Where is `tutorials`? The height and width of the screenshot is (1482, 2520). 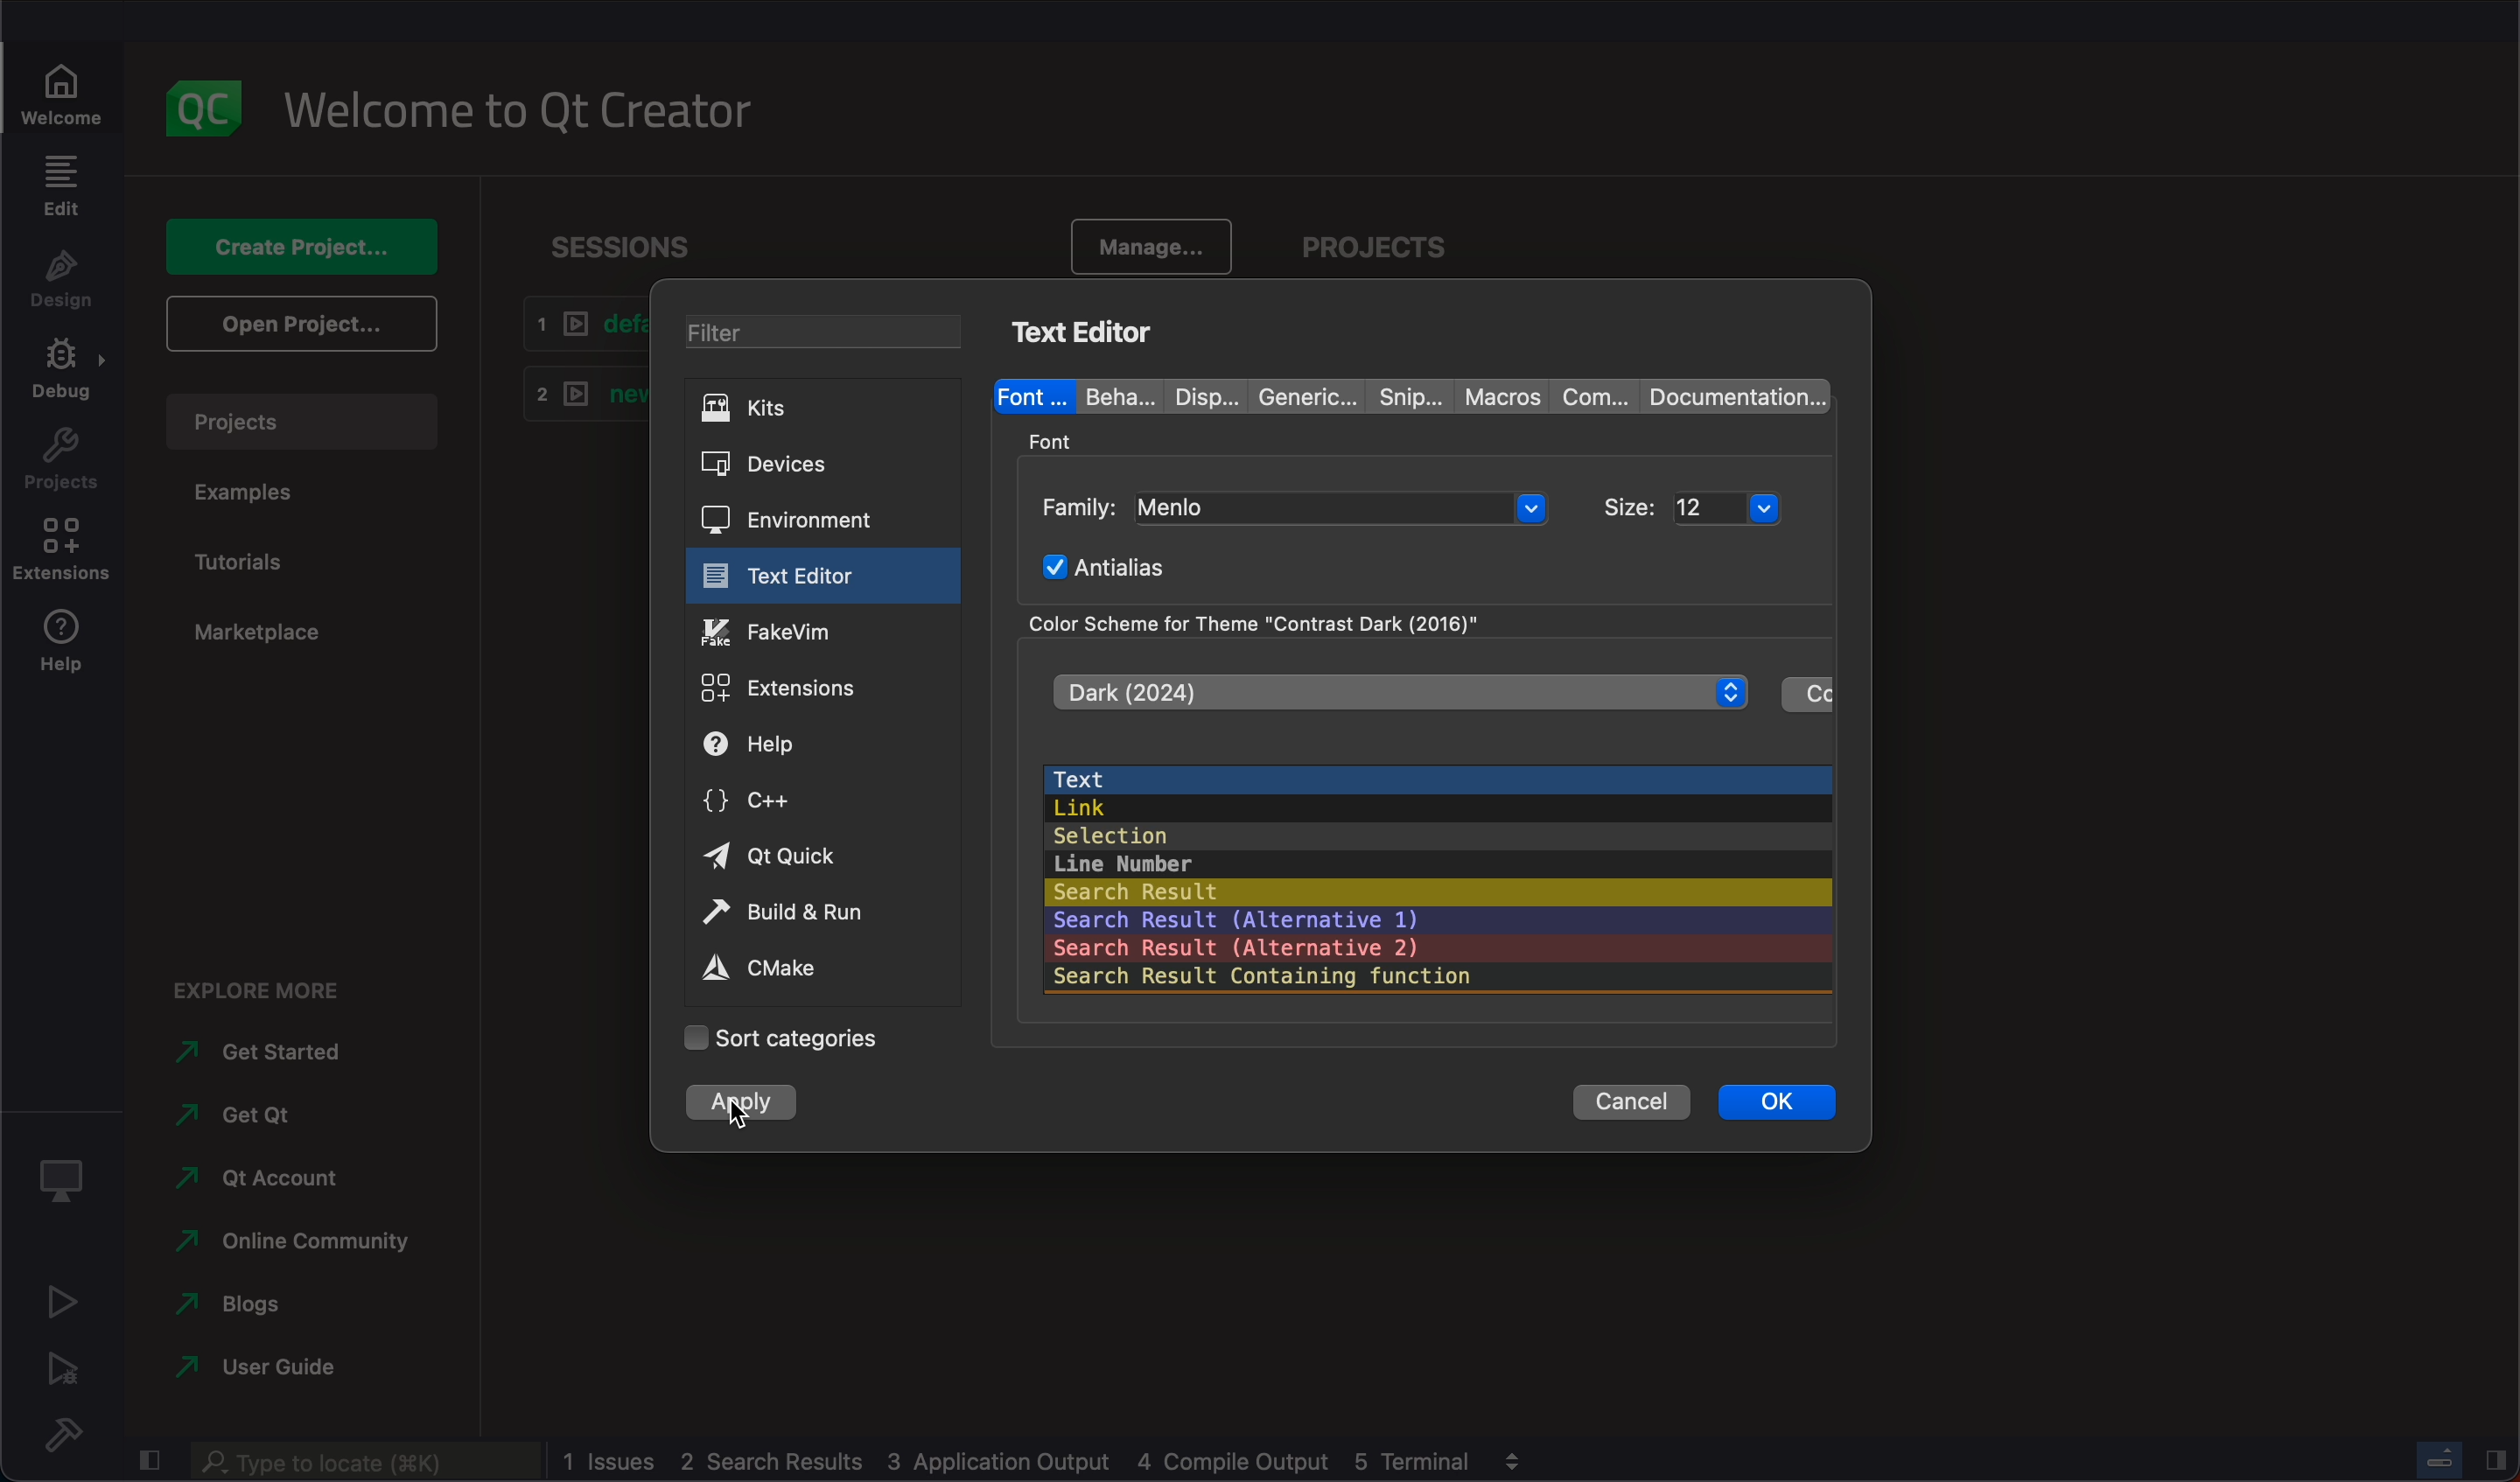 tutorials is located at coordinates (249, 566).